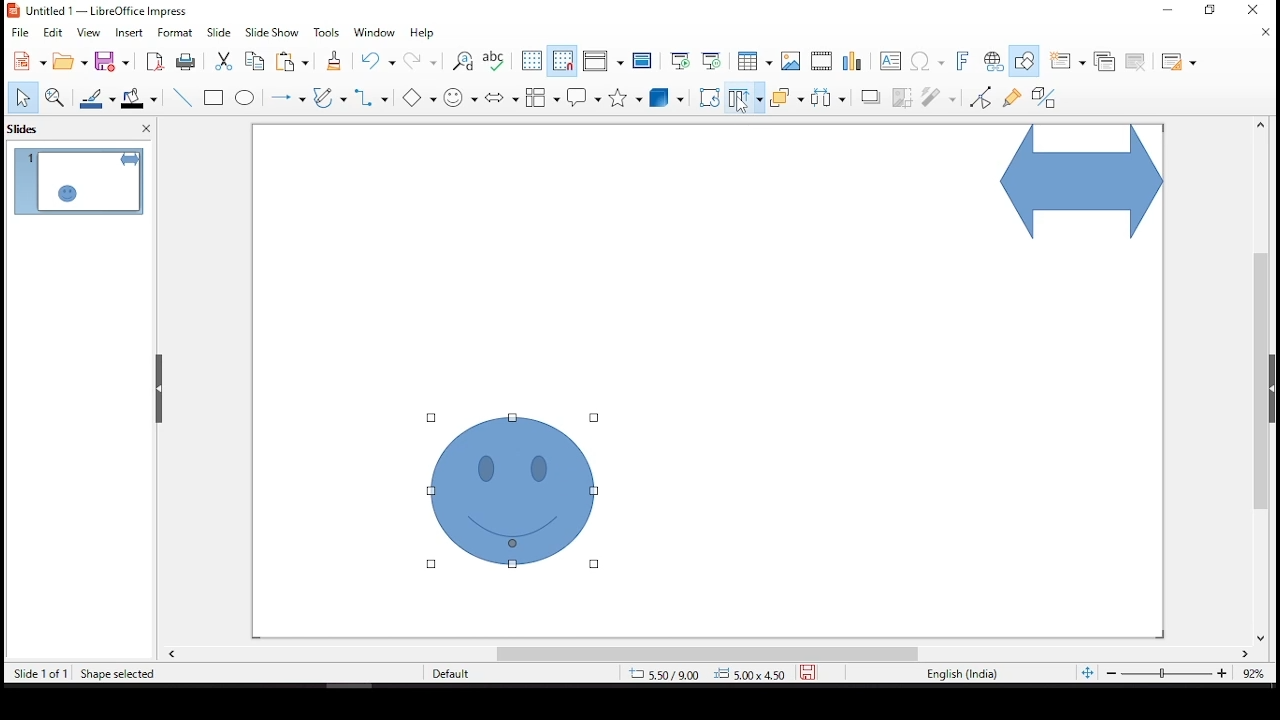 Image resolution: width=1280 pixels, height=720 pixels. Describe the element at coordinates (90, 33) in the screenshot. I see `view` at that location.